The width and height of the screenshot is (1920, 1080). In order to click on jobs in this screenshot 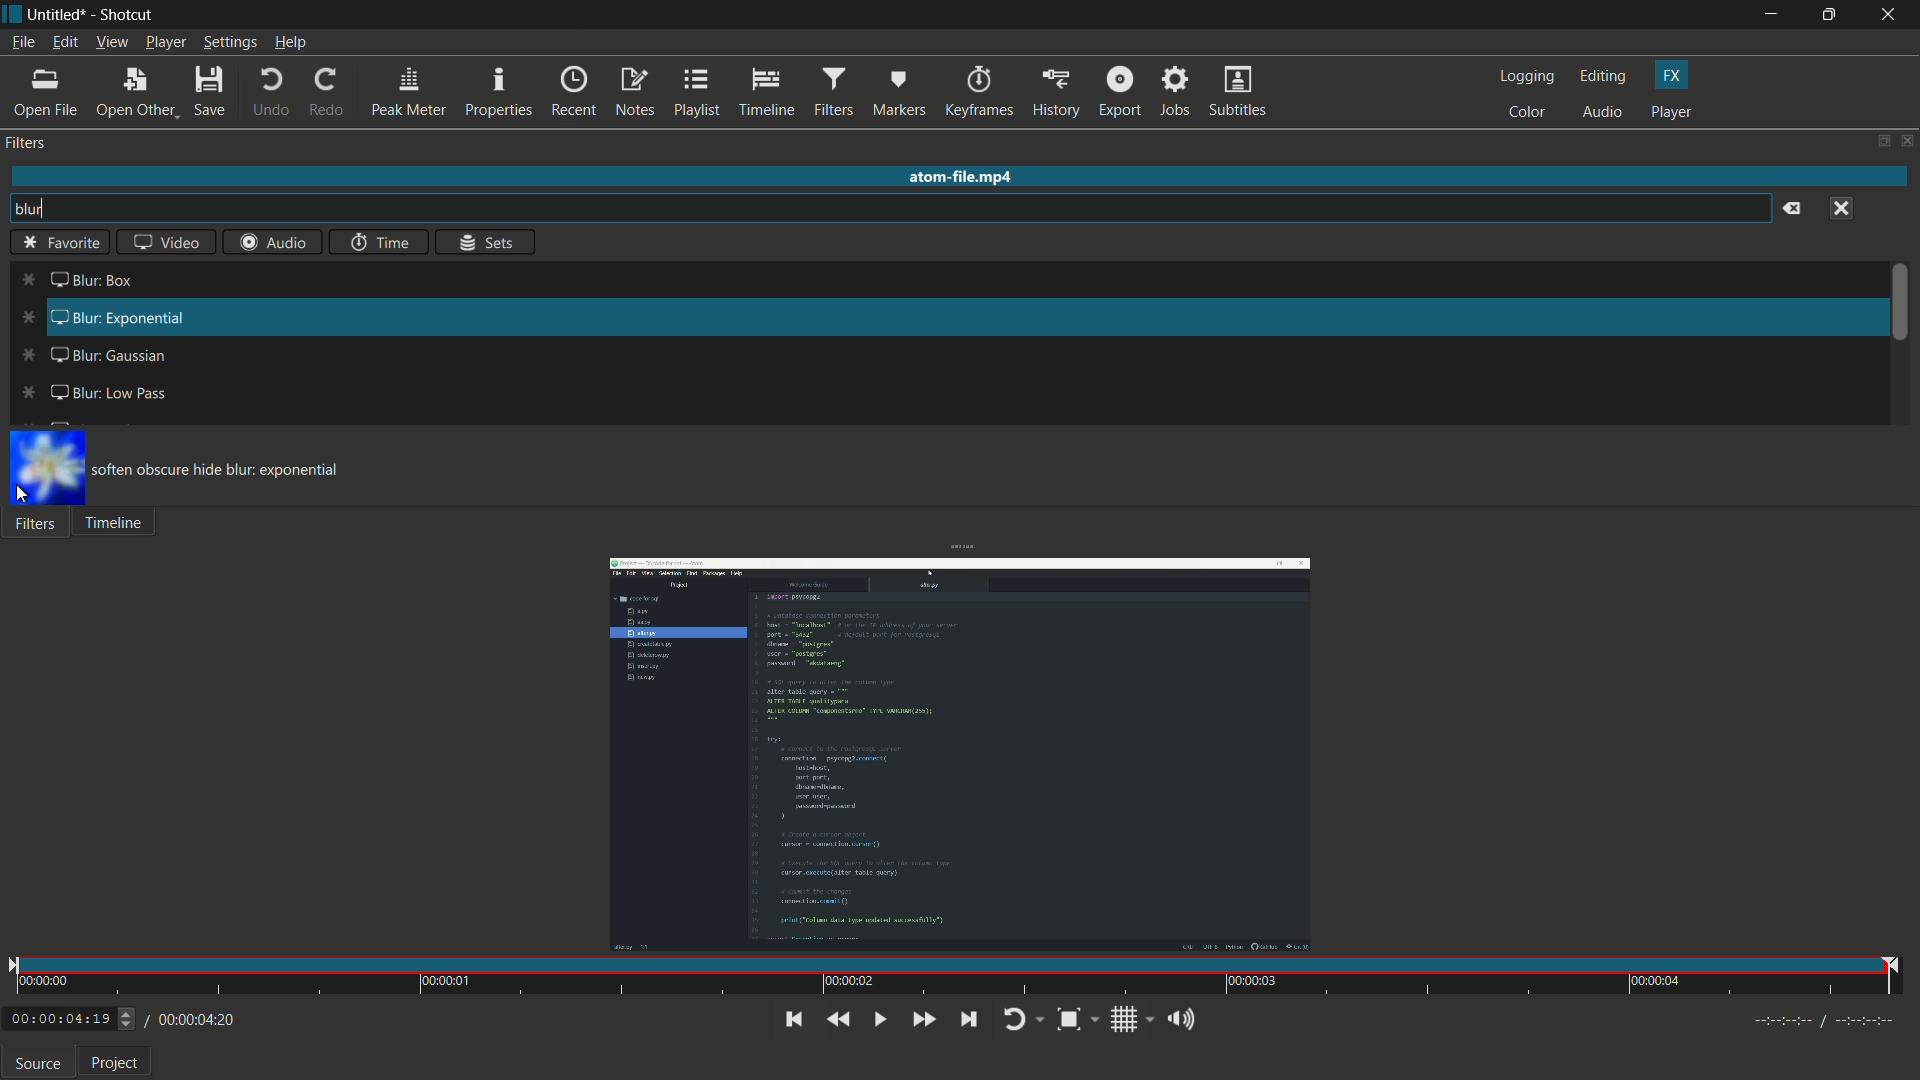, I will do `click(1171, 93)`.